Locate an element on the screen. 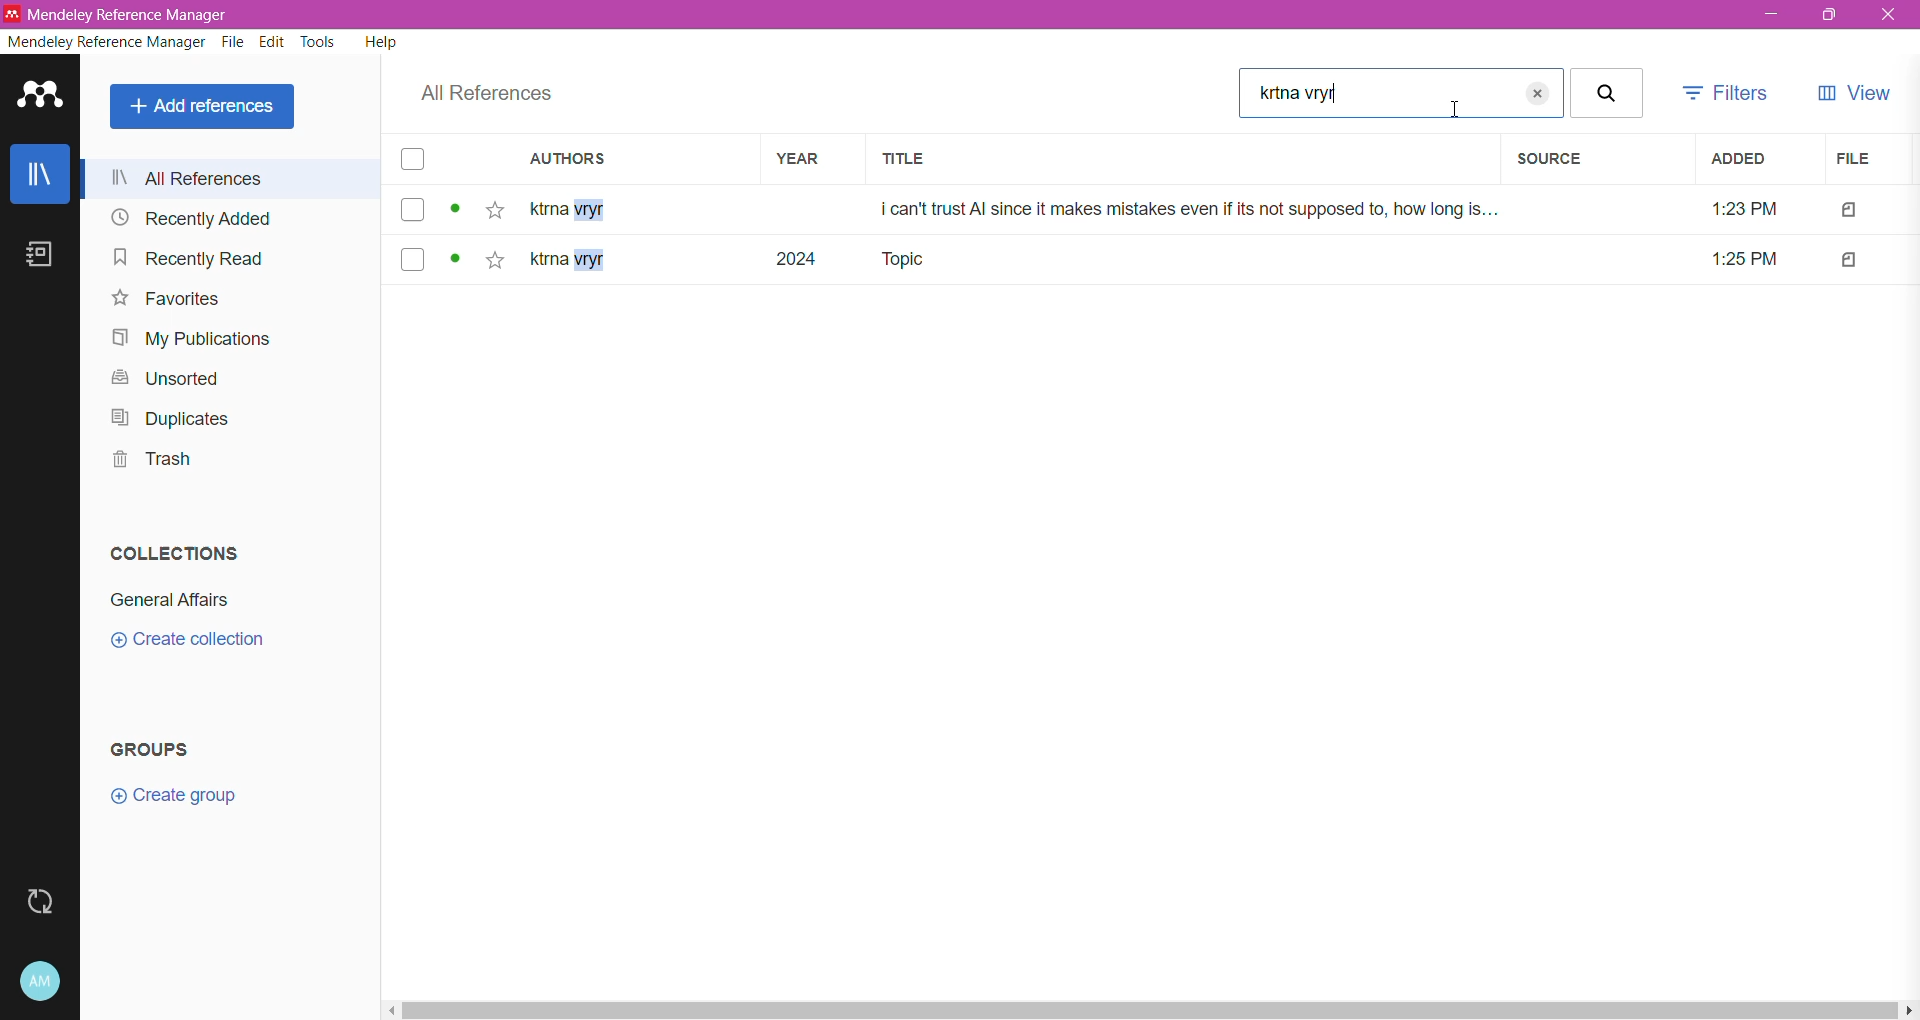  Unsorted is located at coordinates (160, 379).